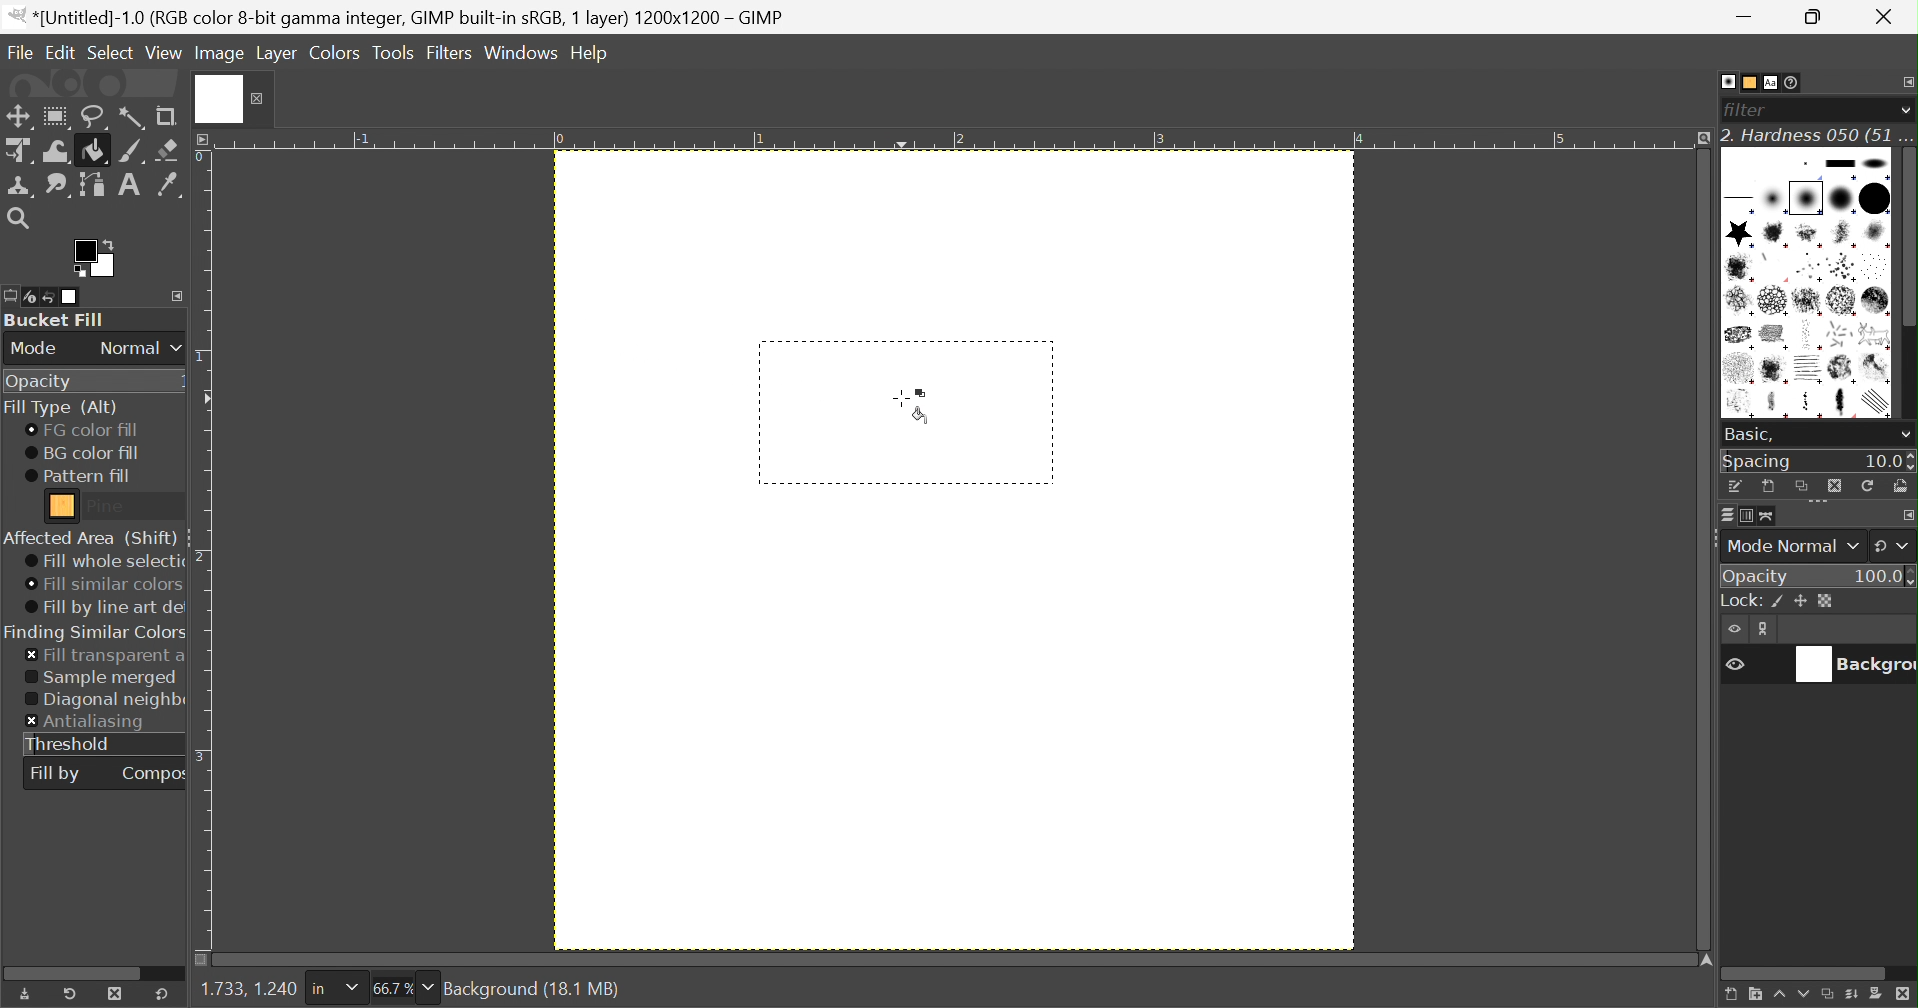  Describe the element at coordinates (1851, 997) in the screenshot. I see `` at that location.